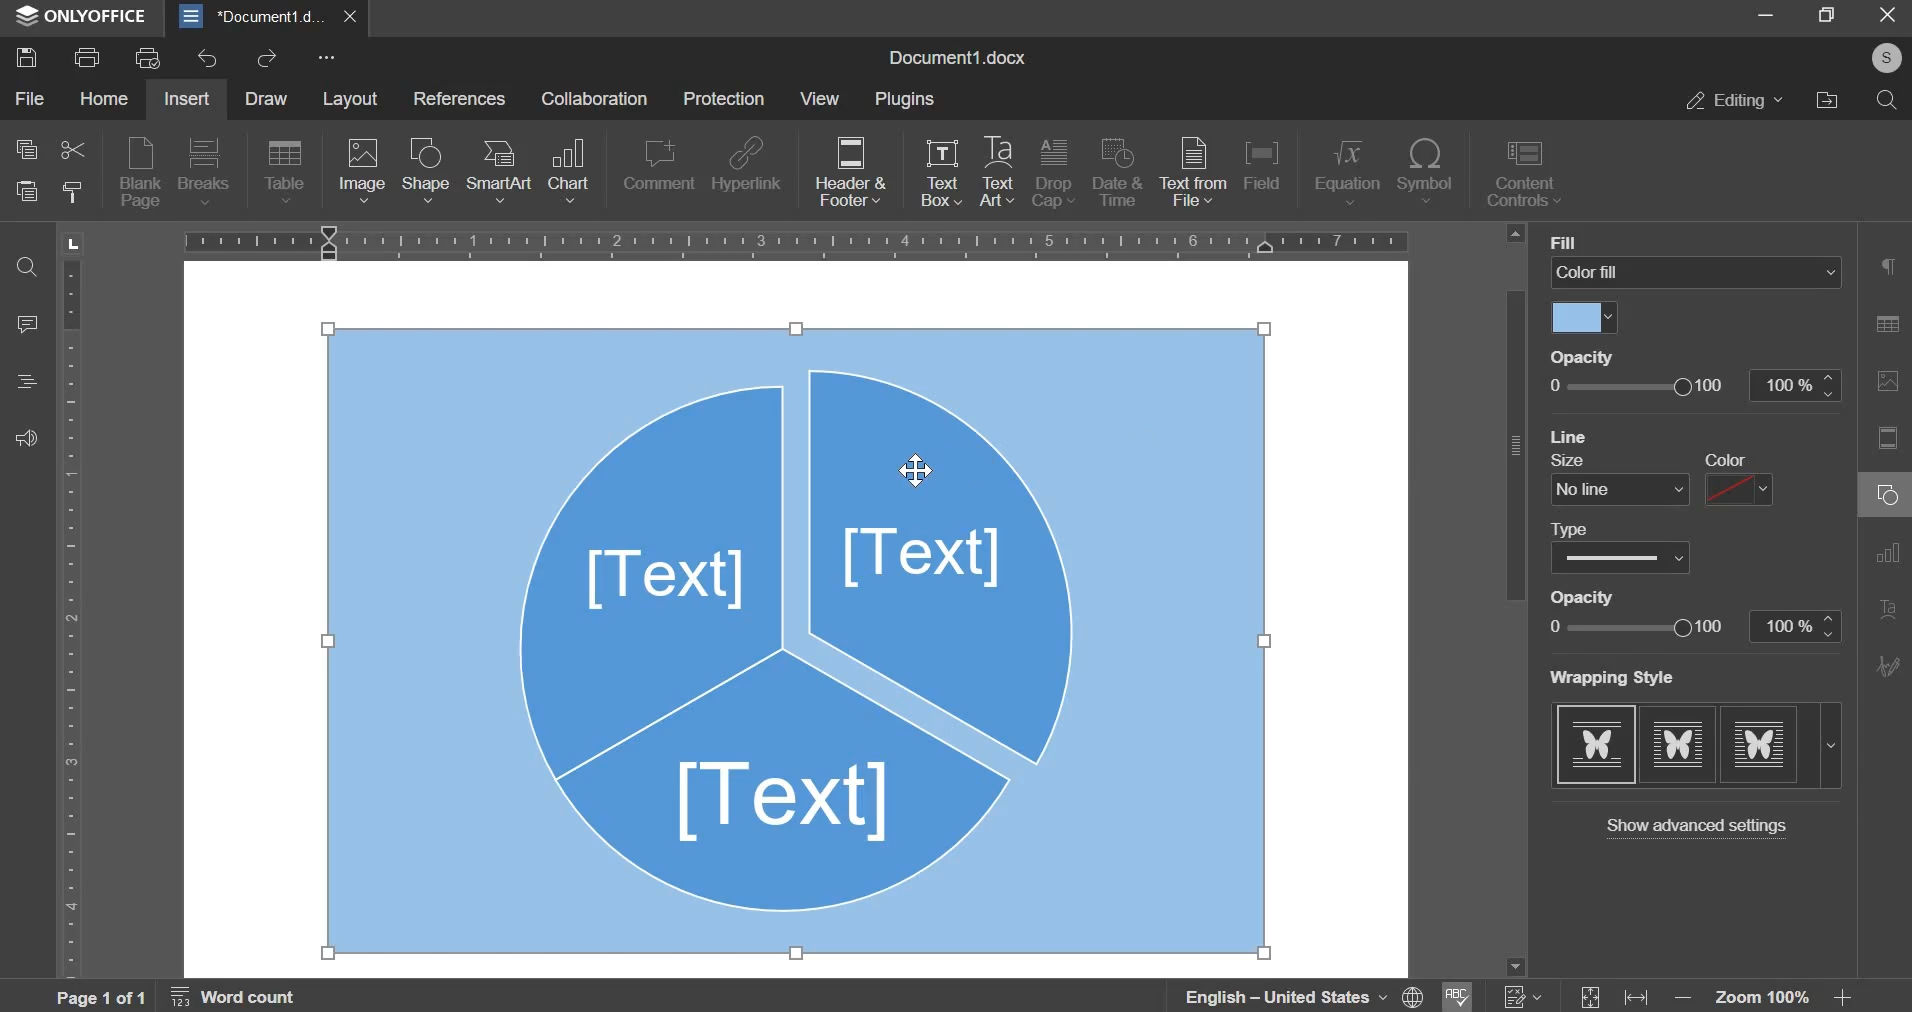 This screenshot has width=1912, height=1012. Describe the element at coordinates (1117, 171) in the screenshot. I see `date & time` at that location.